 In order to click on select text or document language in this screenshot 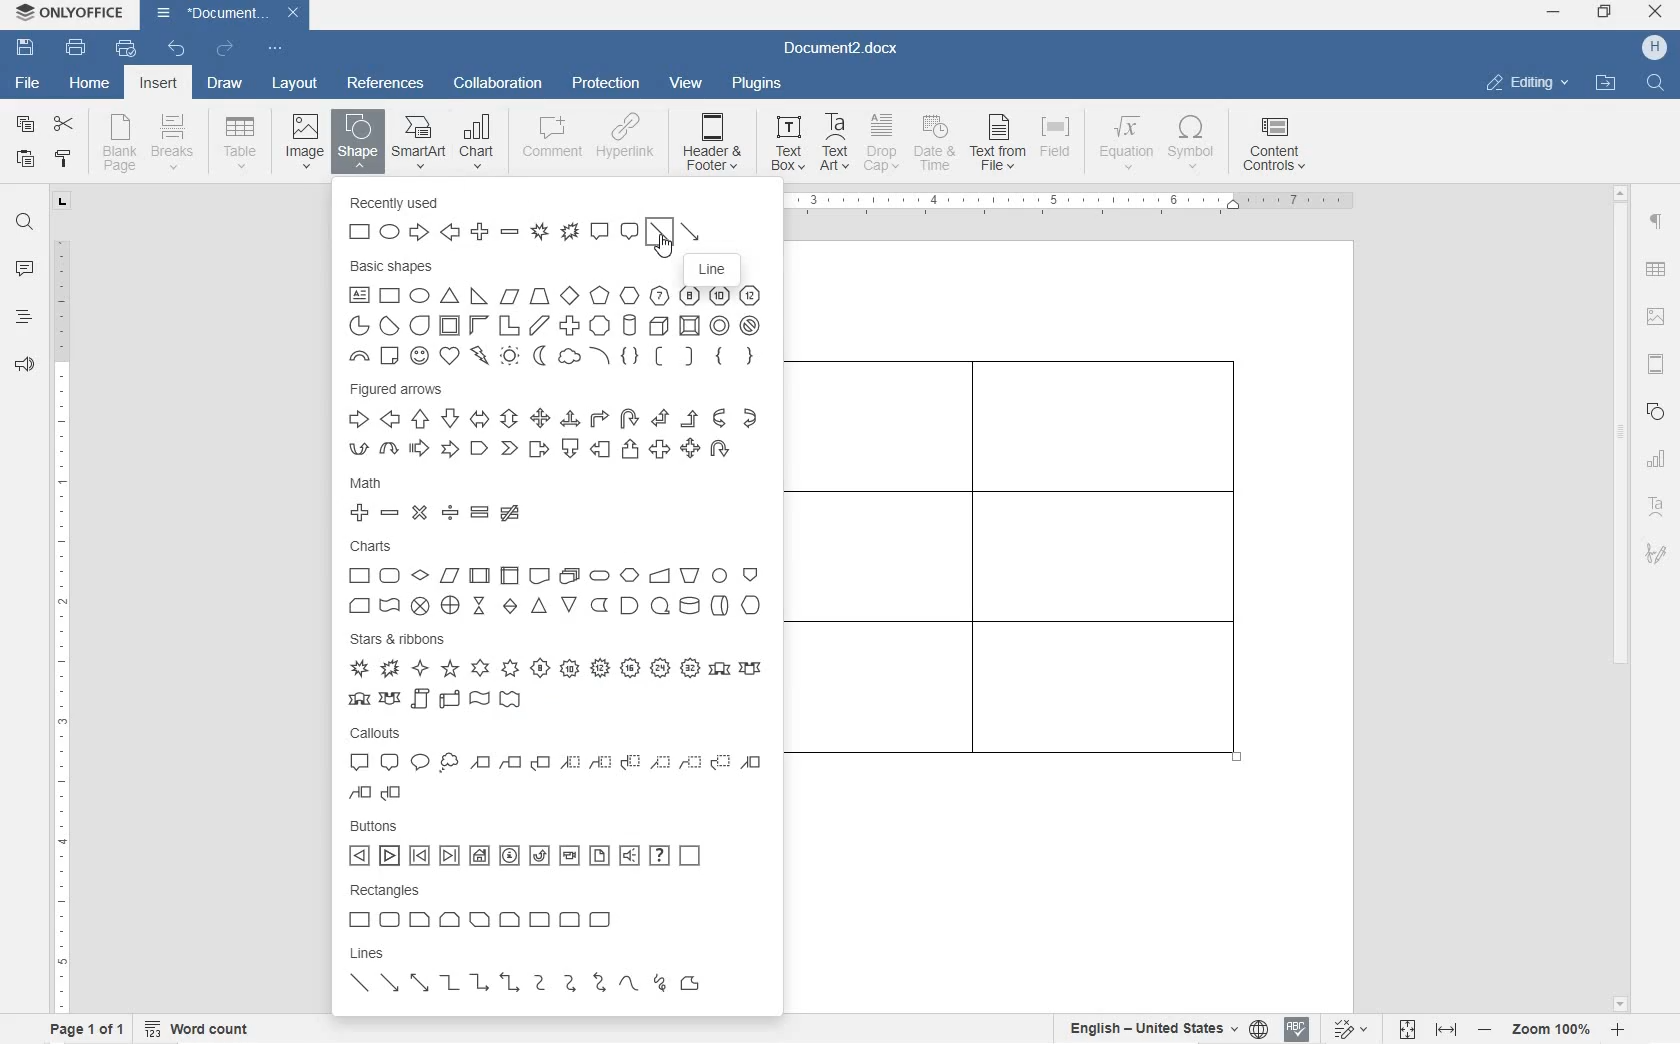, I will do `click(1165, 1031)`.